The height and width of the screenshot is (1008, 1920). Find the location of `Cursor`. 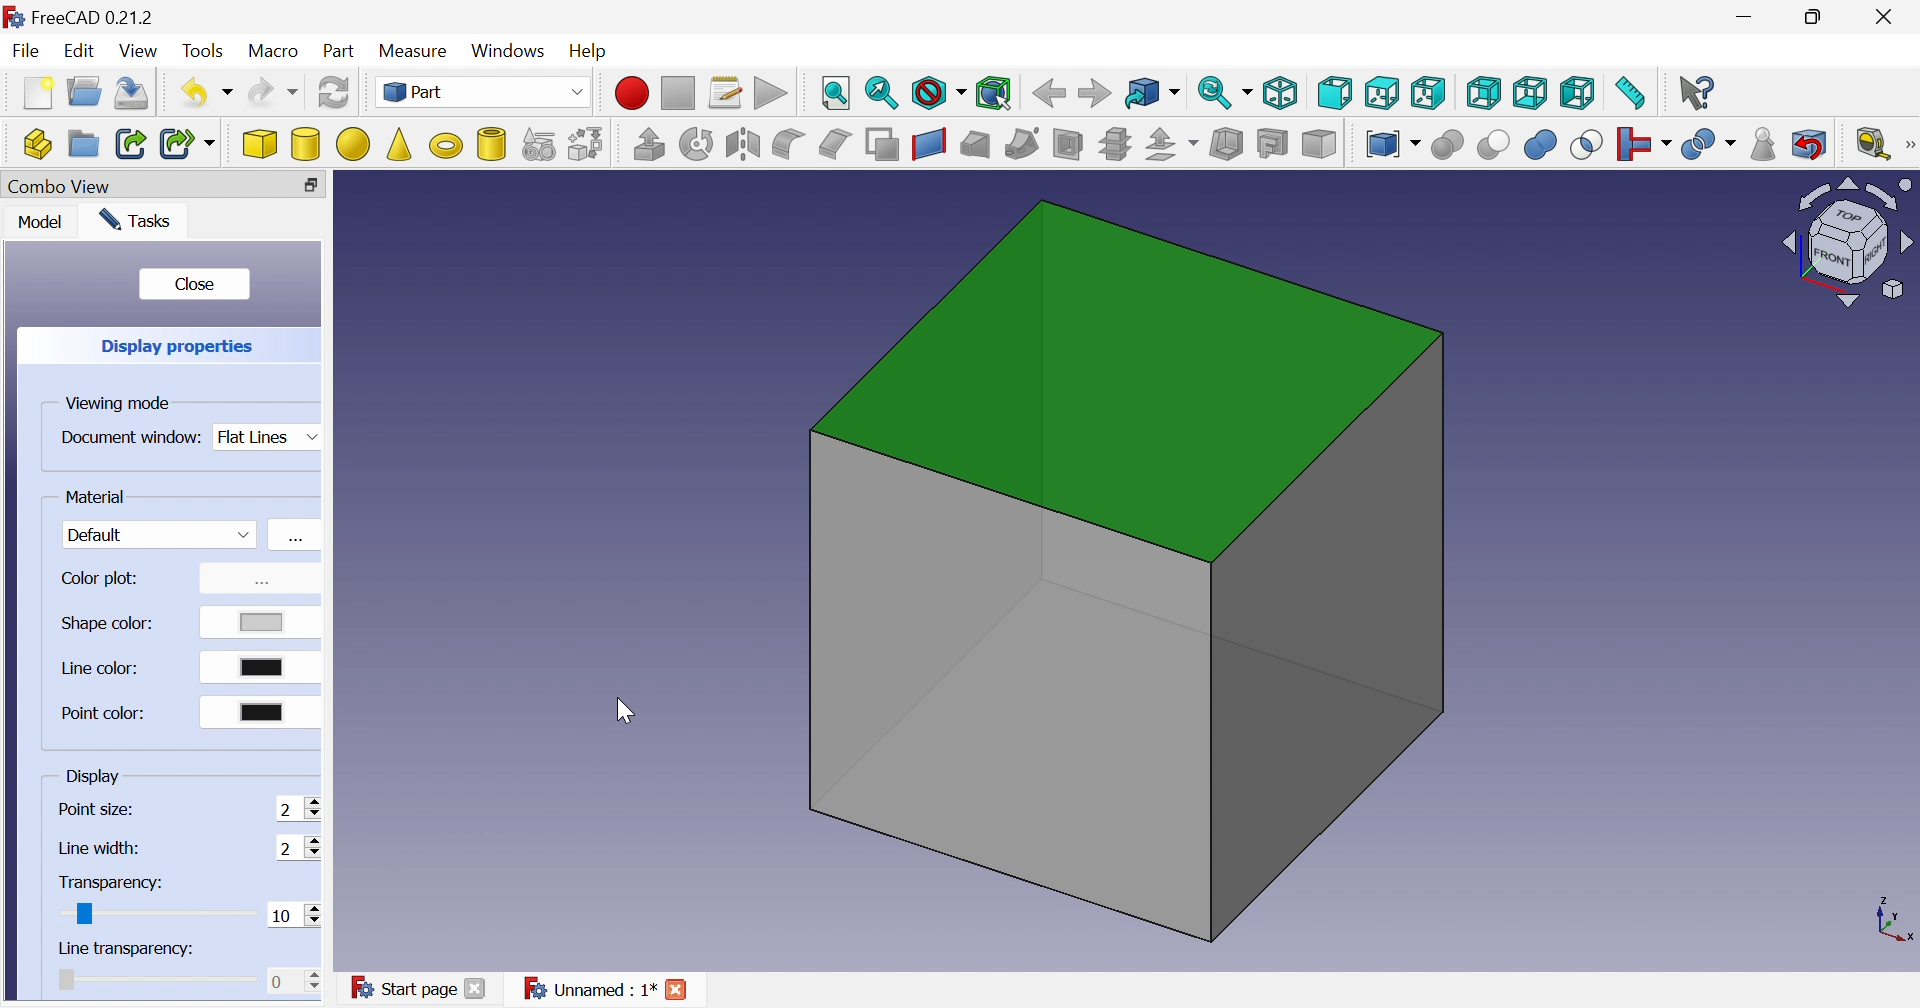

Cursor is located at coordinates (157, 920).